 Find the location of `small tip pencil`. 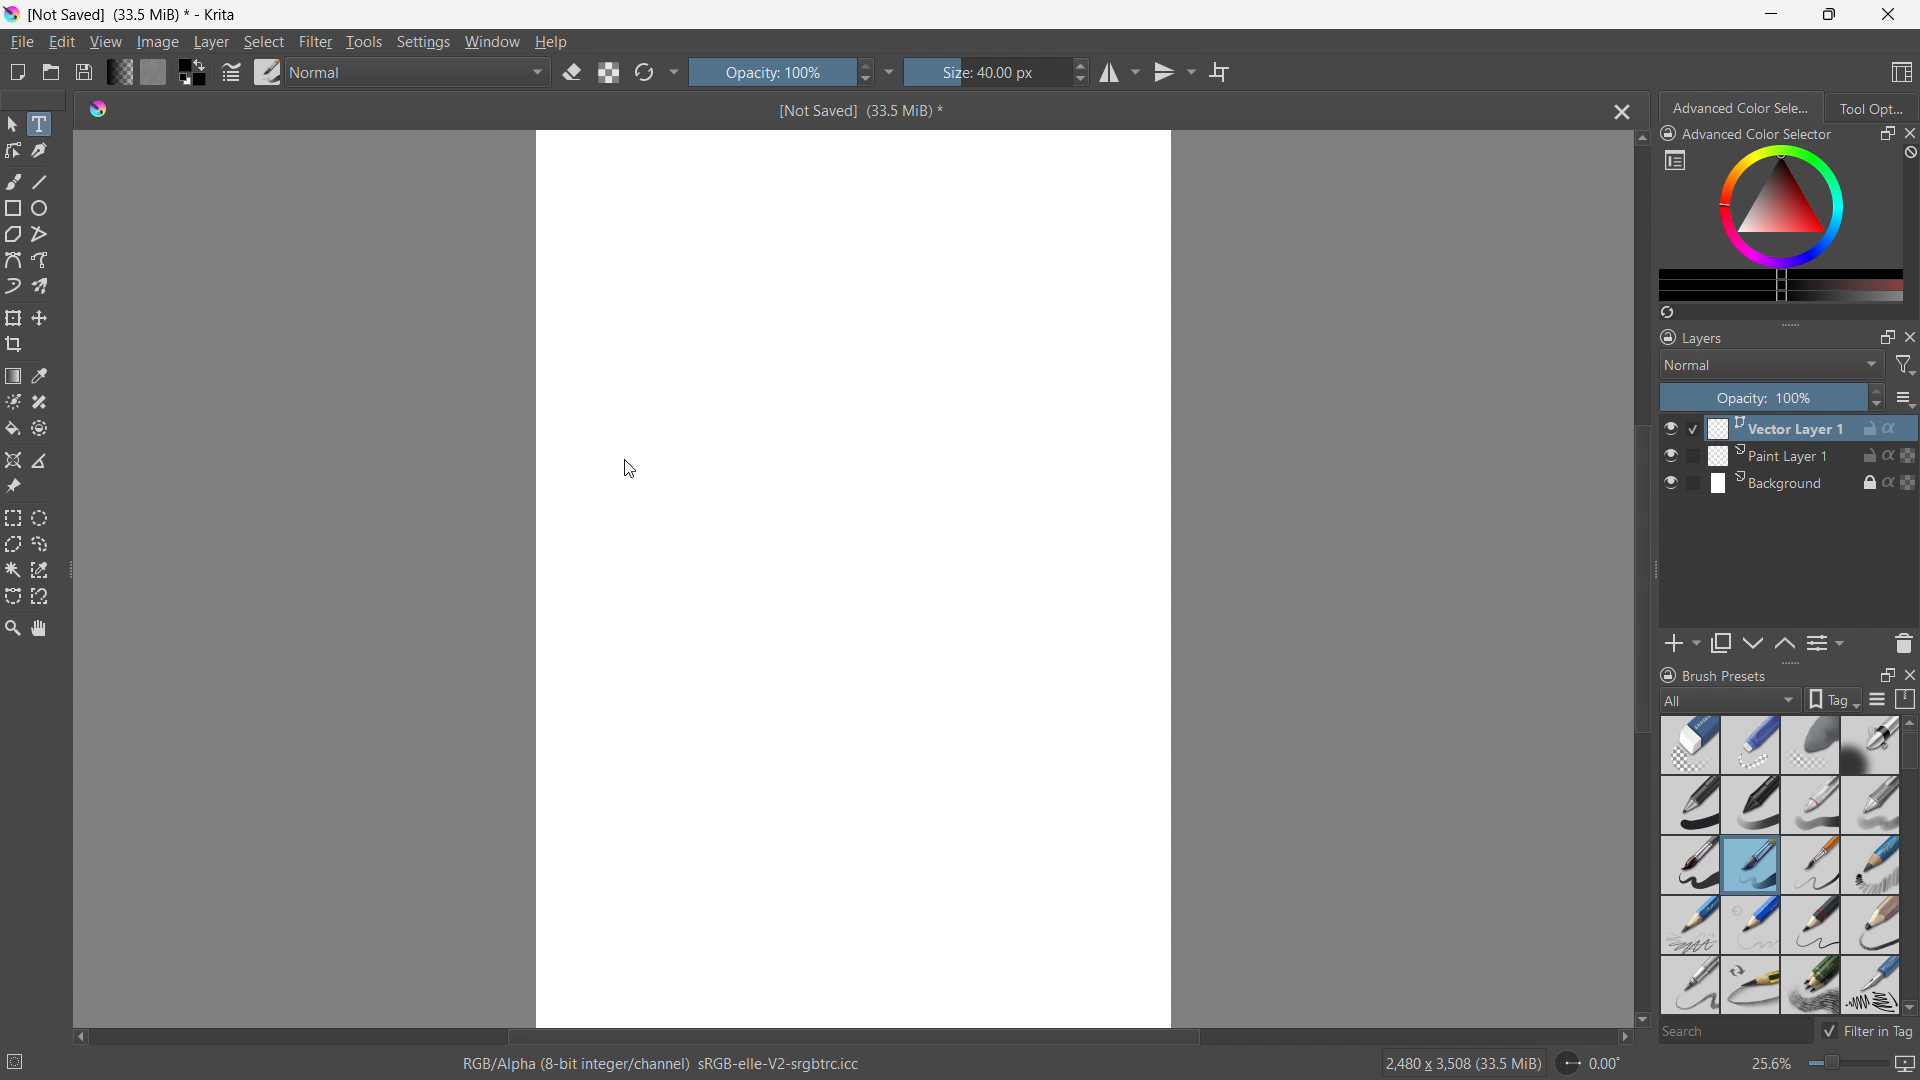

small tip pencil is located at coordinates (1812, 925).